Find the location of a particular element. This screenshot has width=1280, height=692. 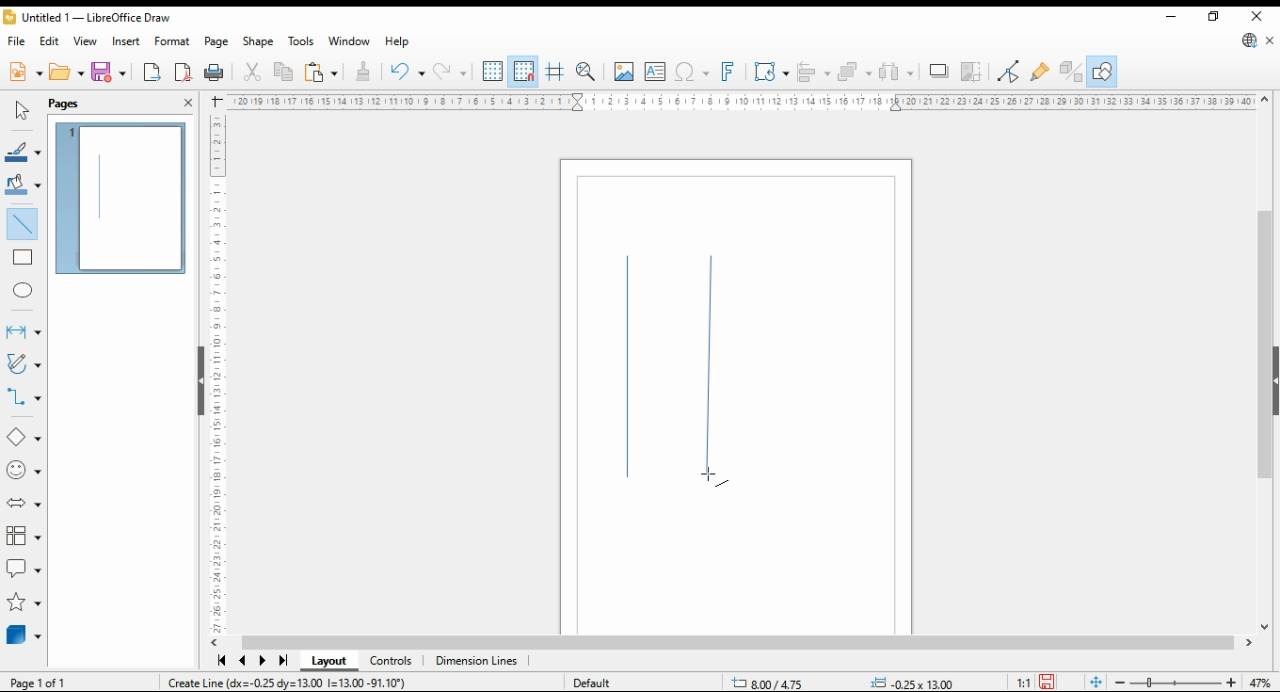

horizontal scale is located at coordinates (741, 101).